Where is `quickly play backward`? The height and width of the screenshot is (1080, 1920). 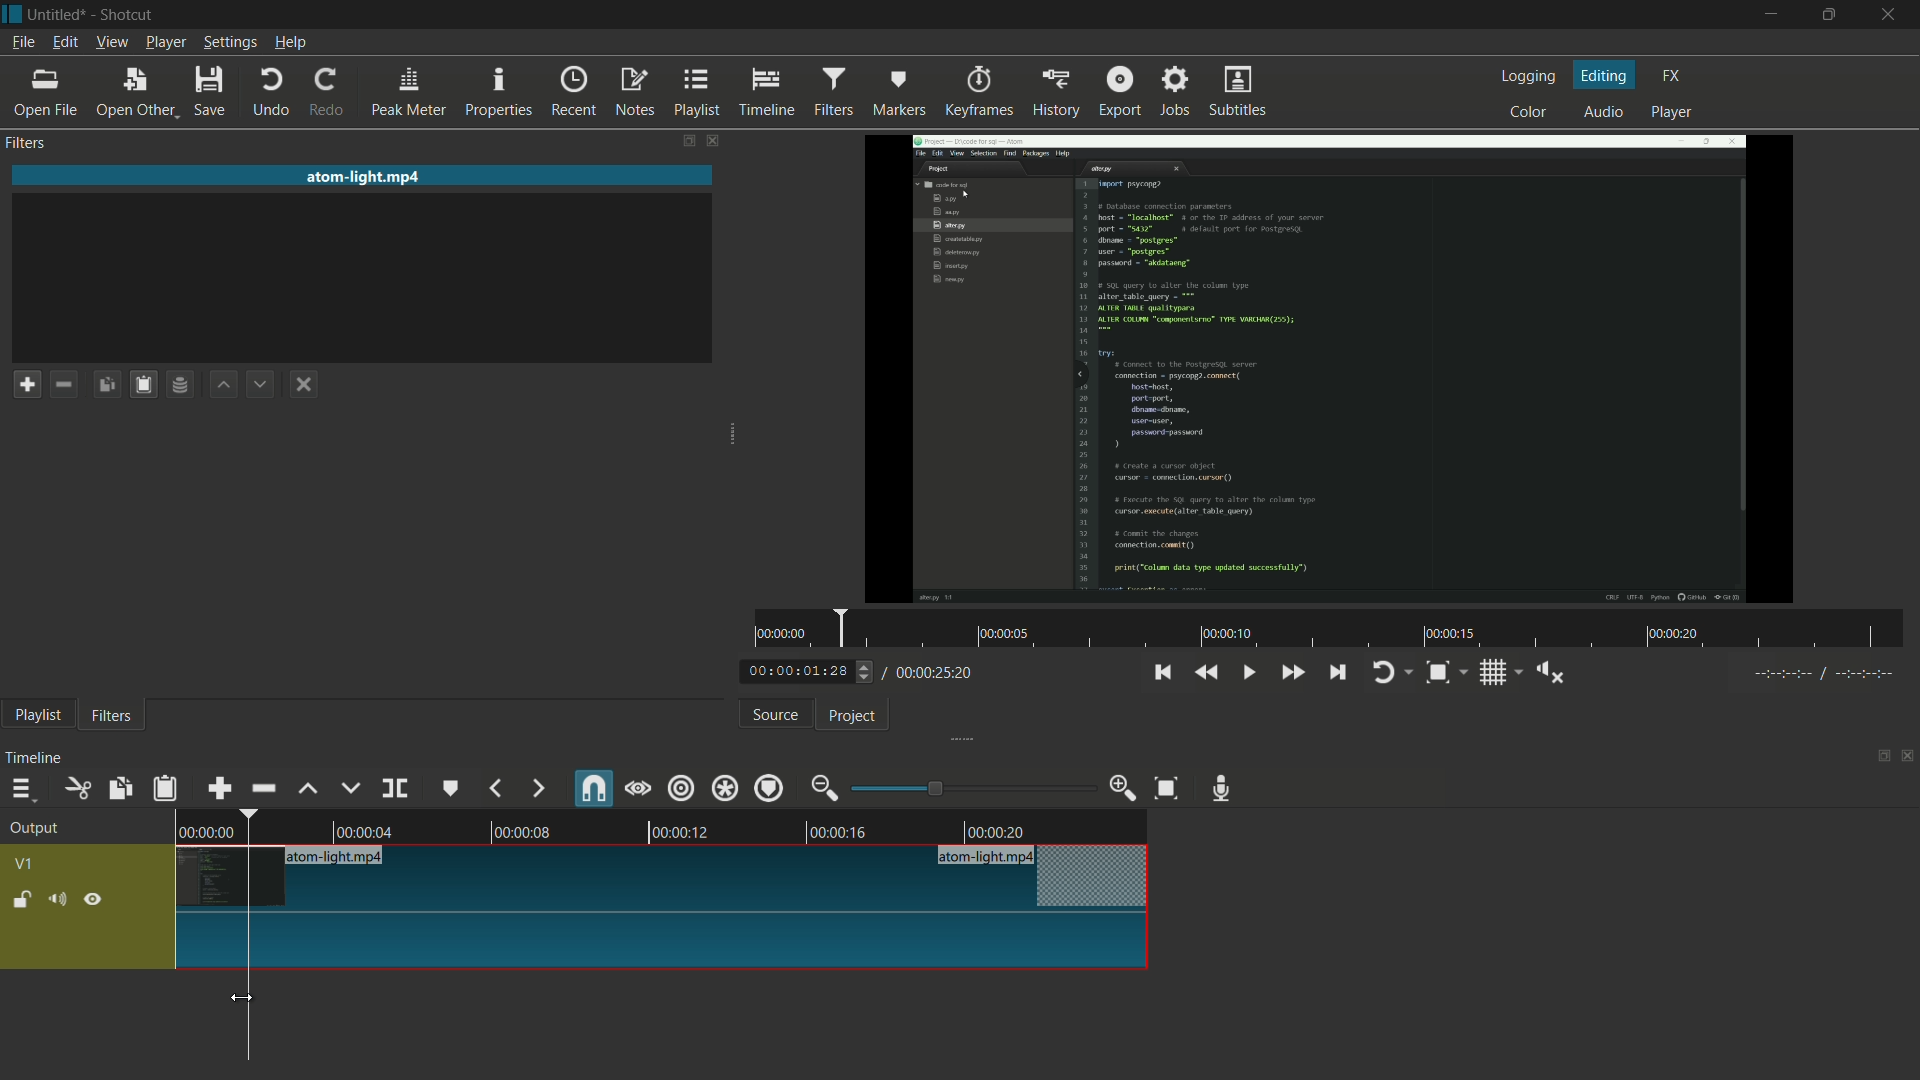 quickly play backward is located at coordinates (1208, 672).